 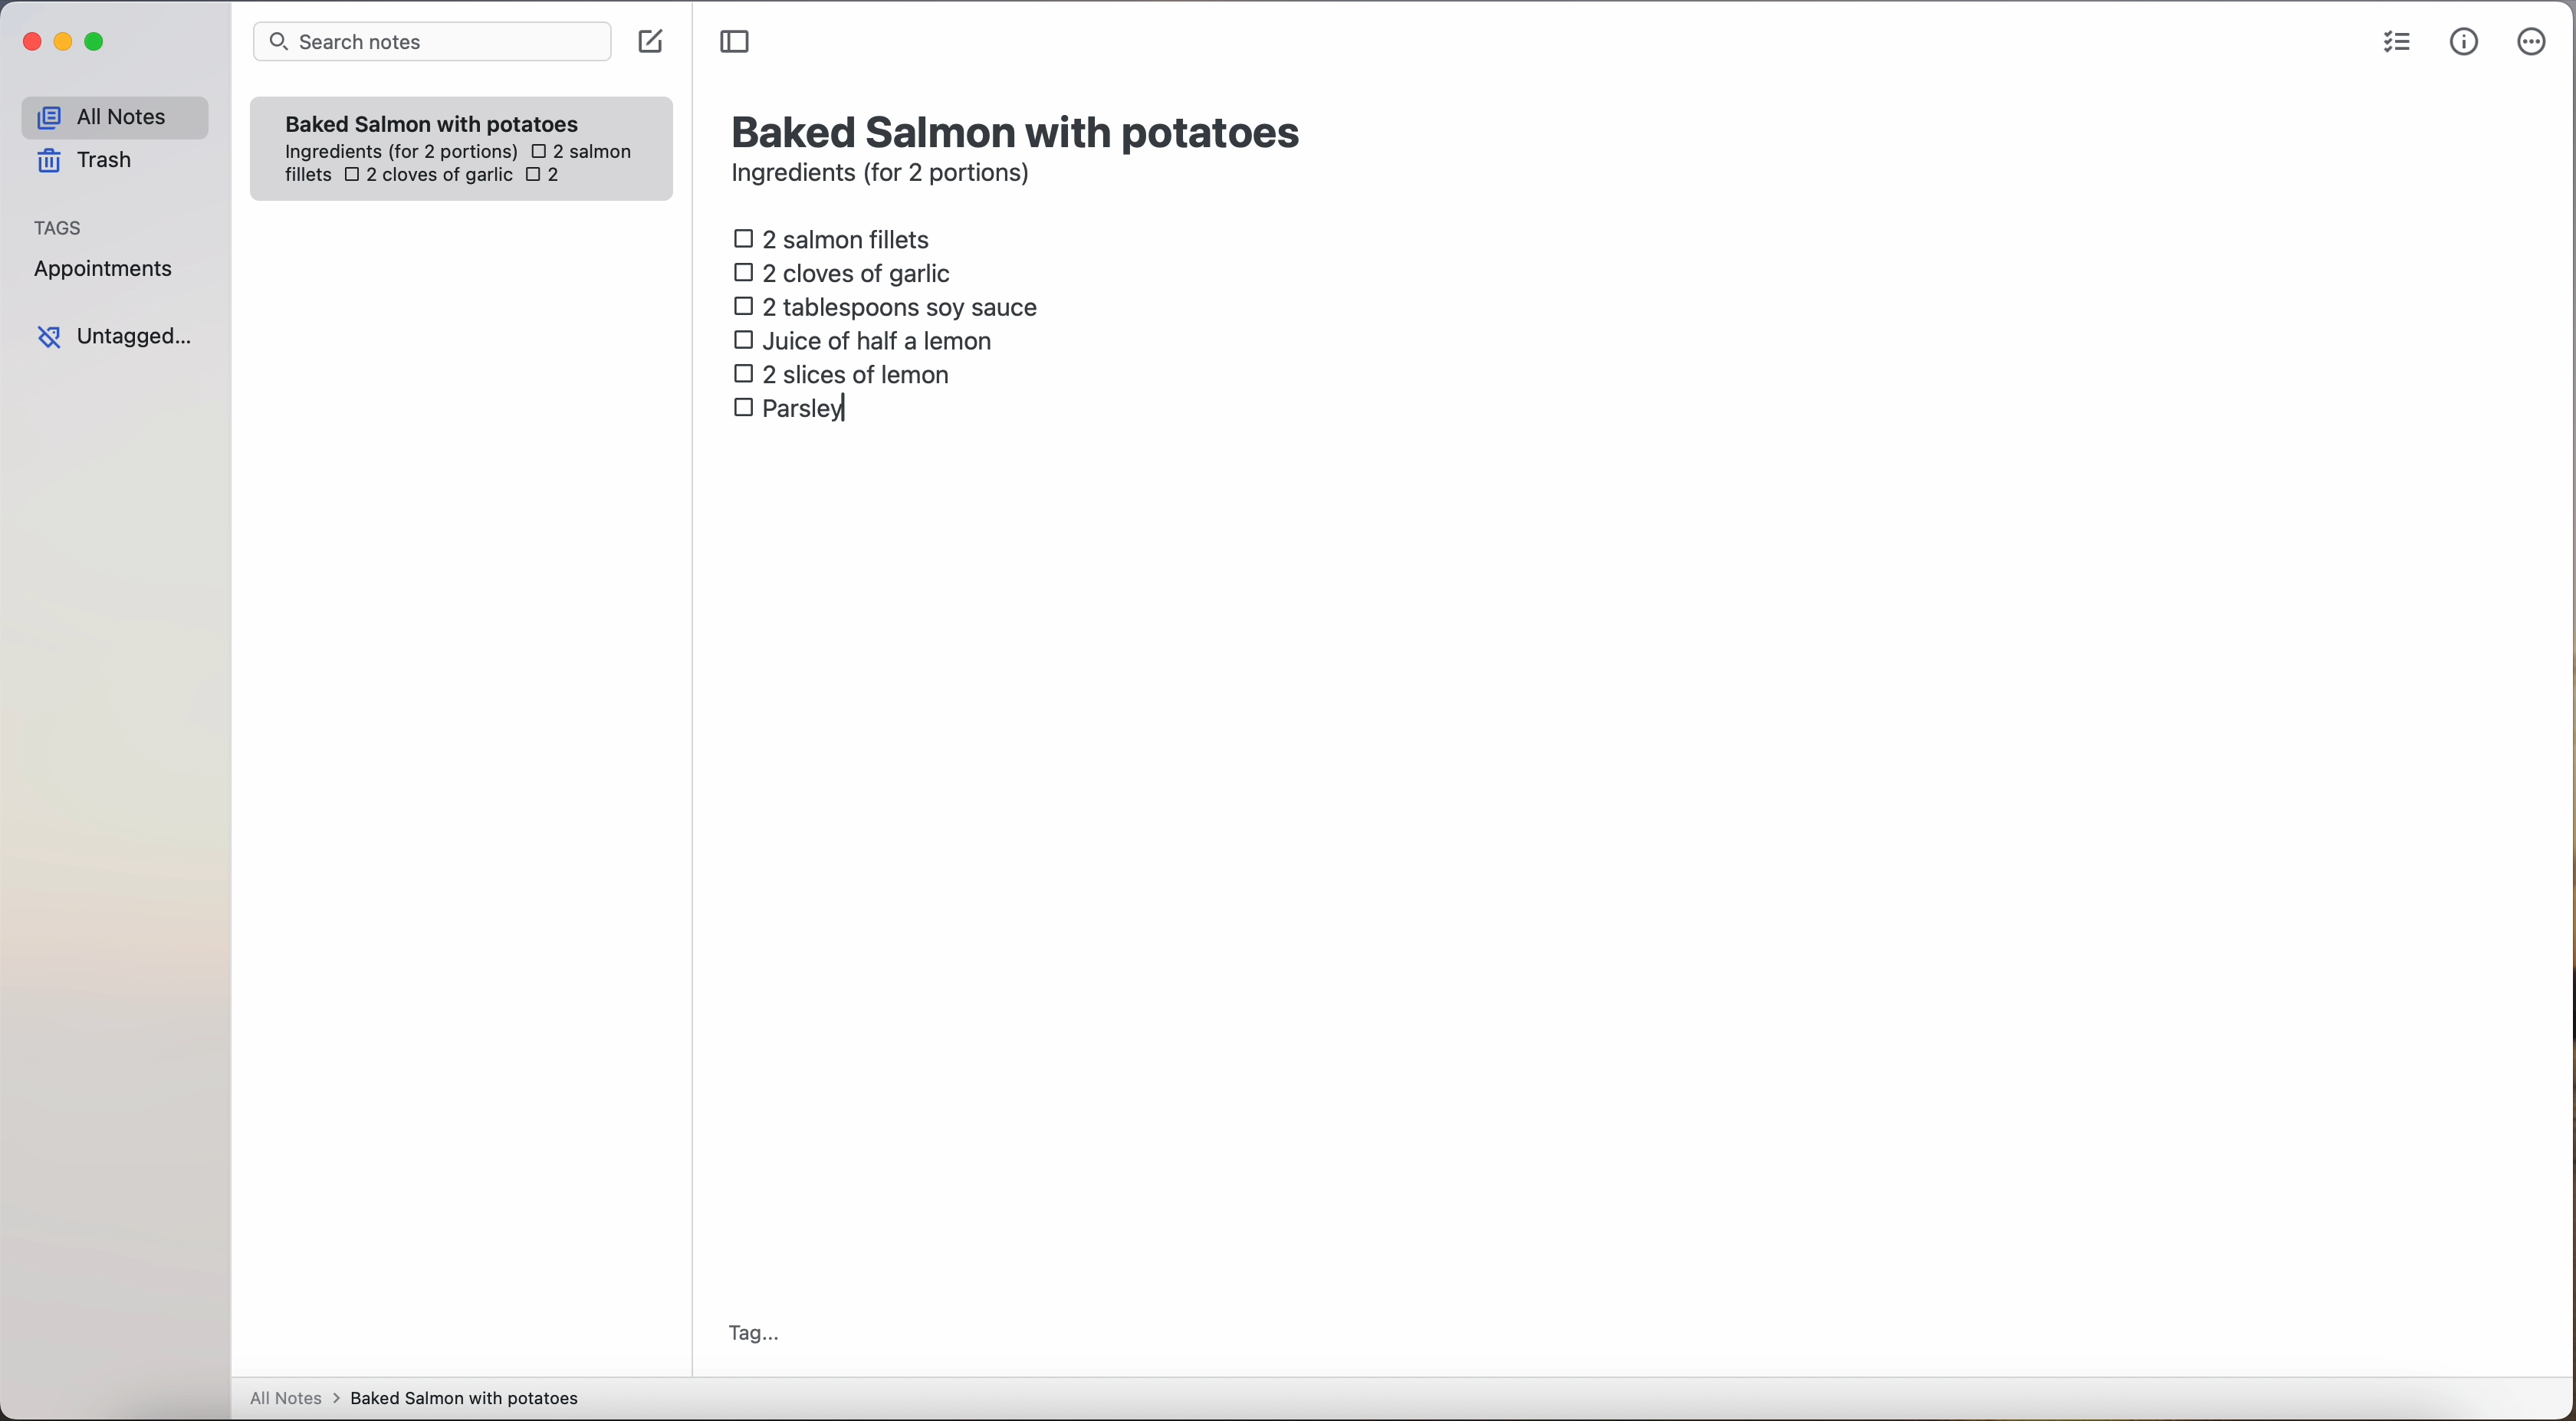 What do you see at coordinates (737, 43) in the screenshot?
I see `toggle sidebar` at bounding box center [737, 43].